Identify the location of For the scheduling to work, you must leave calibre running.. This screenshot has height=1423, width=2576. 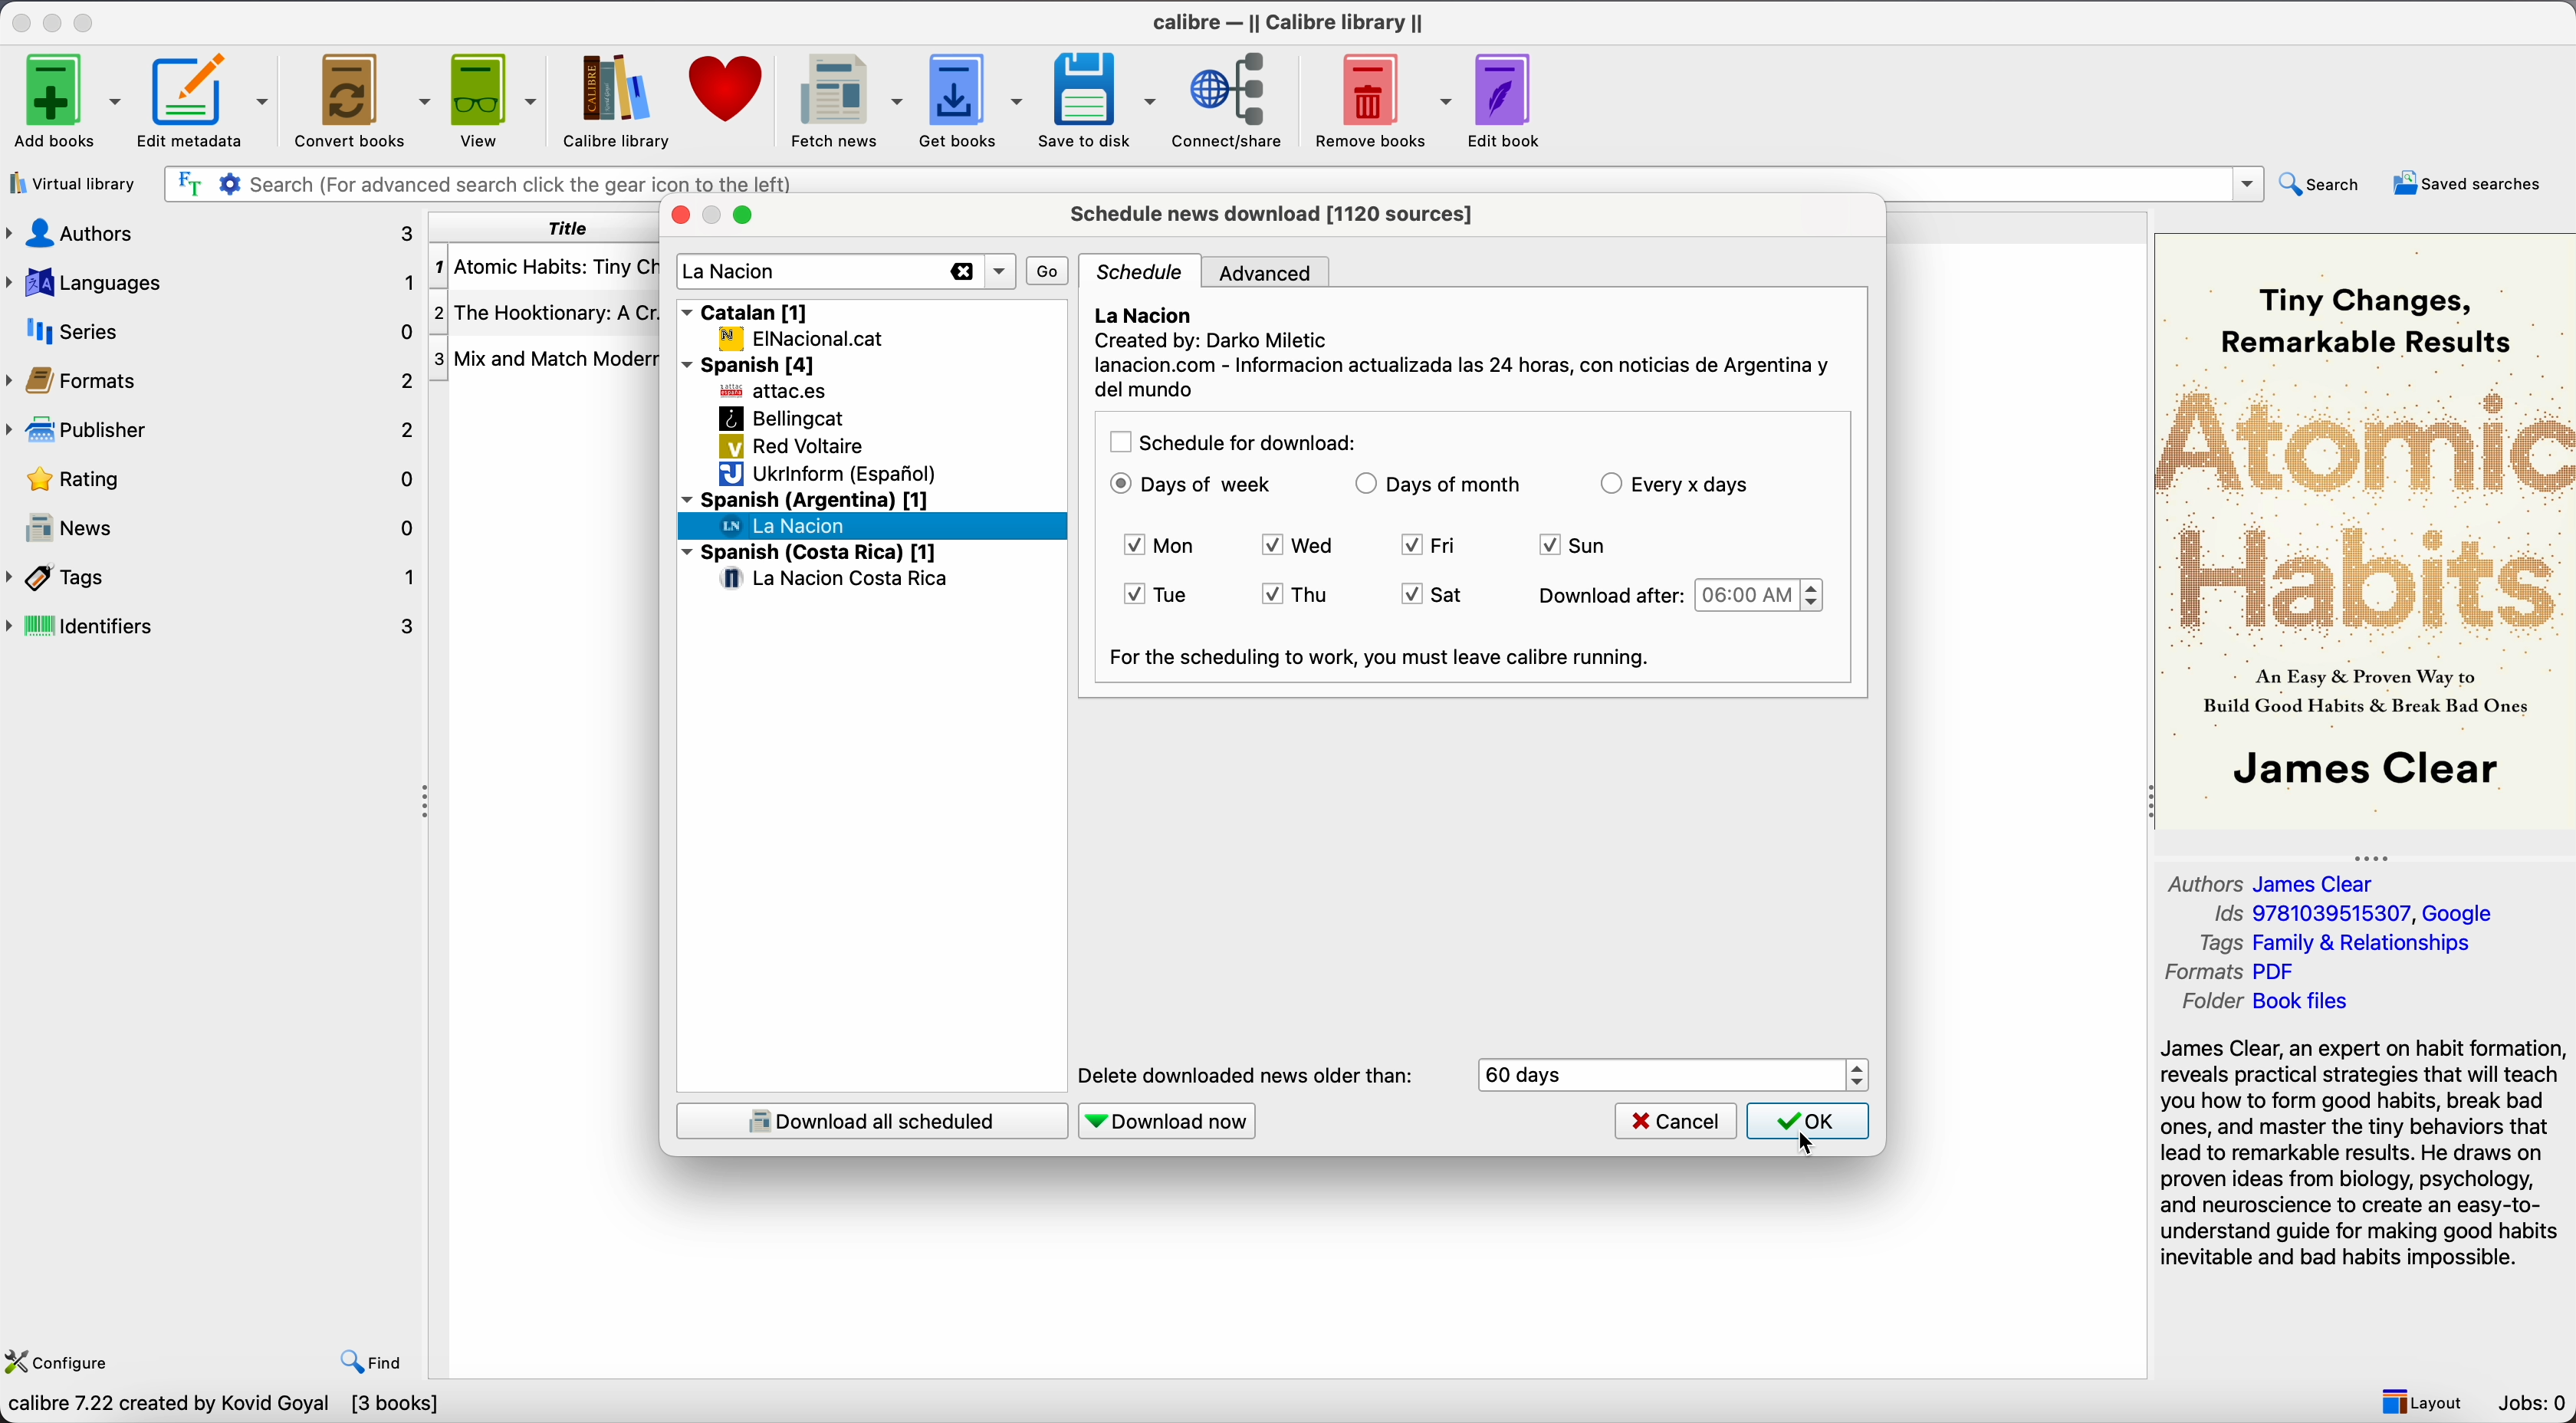
(1383, 658).